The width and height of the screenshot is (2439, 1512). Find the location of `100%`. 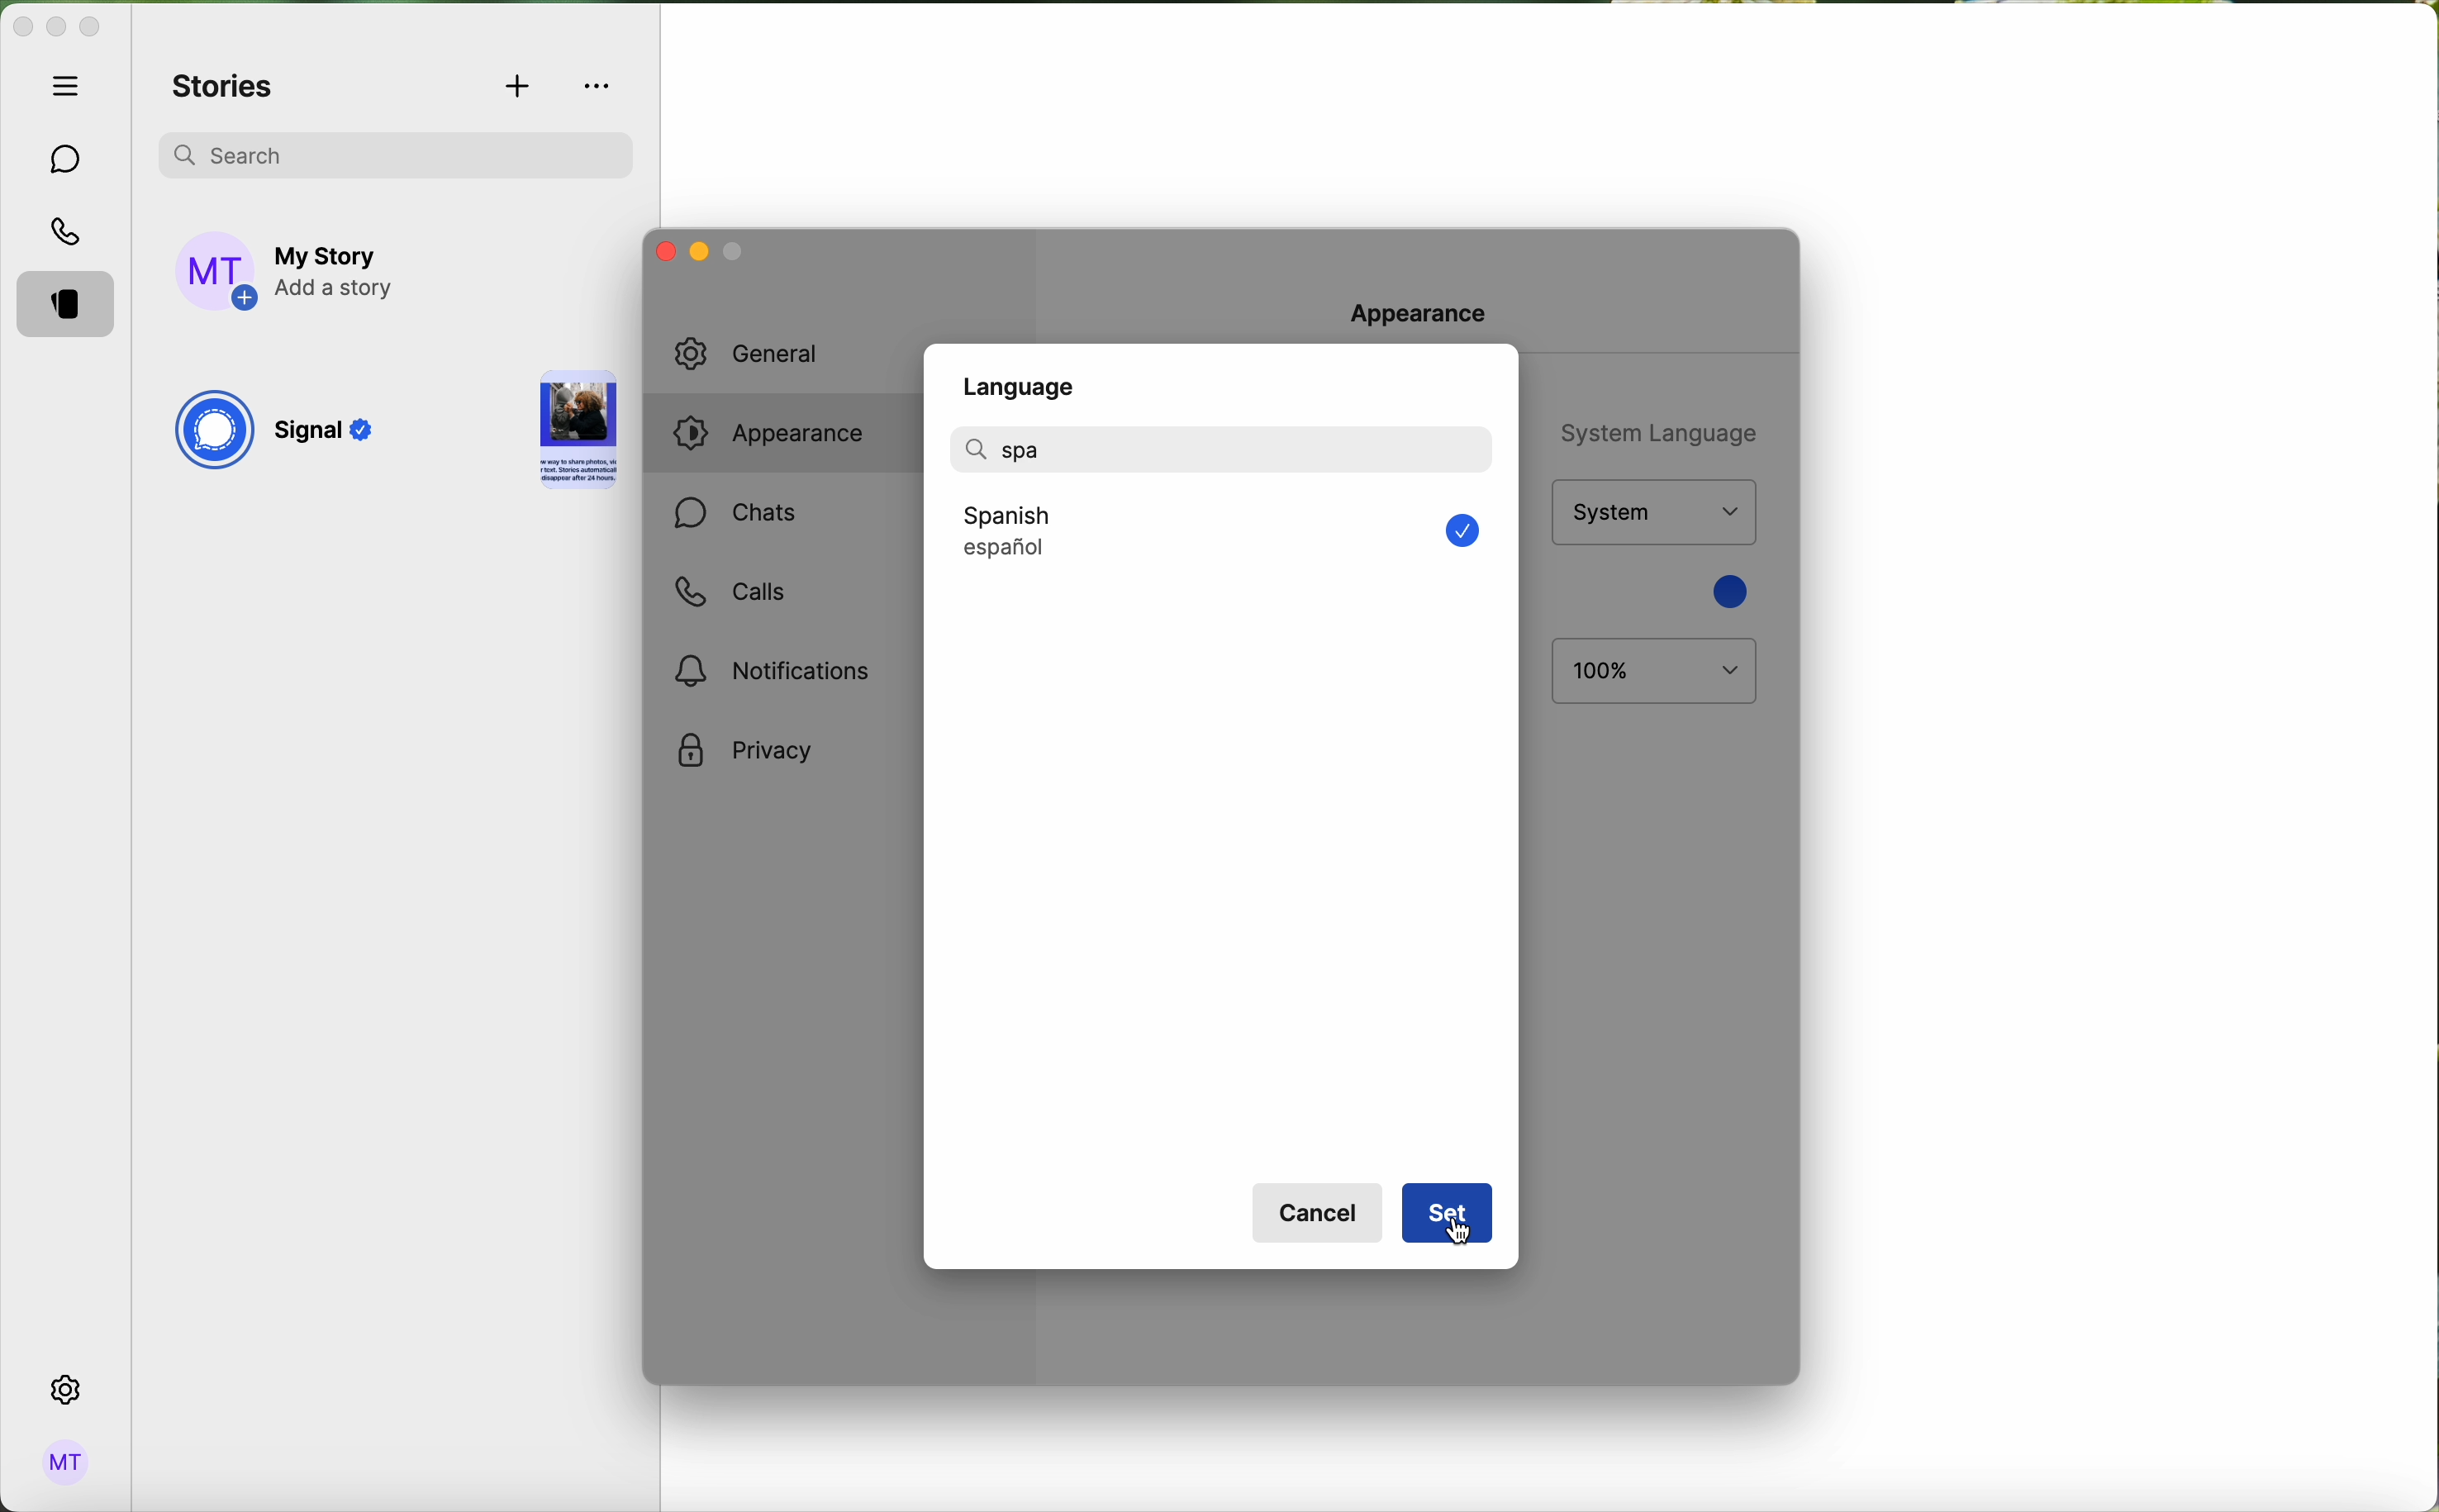

100% is located at coordinates (1655, 672).